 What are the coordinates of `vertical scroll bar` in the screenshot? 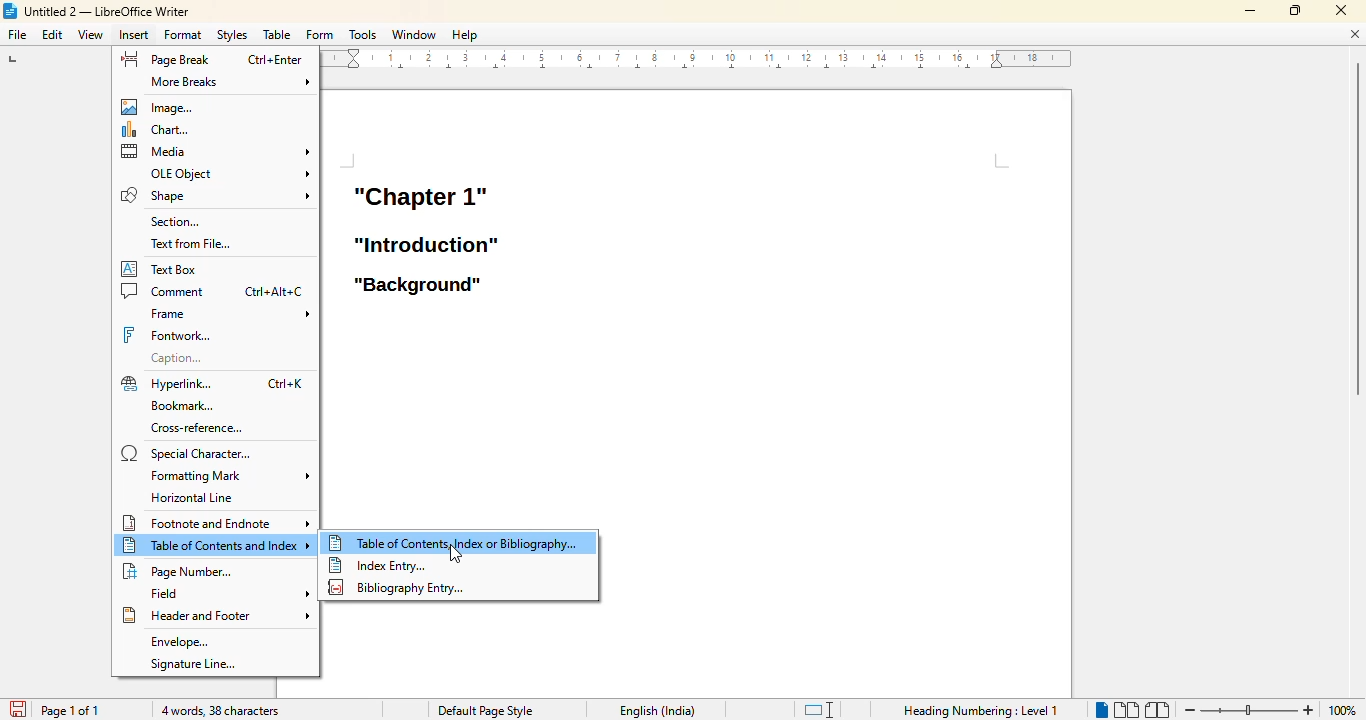 It's located at (1355, 233).